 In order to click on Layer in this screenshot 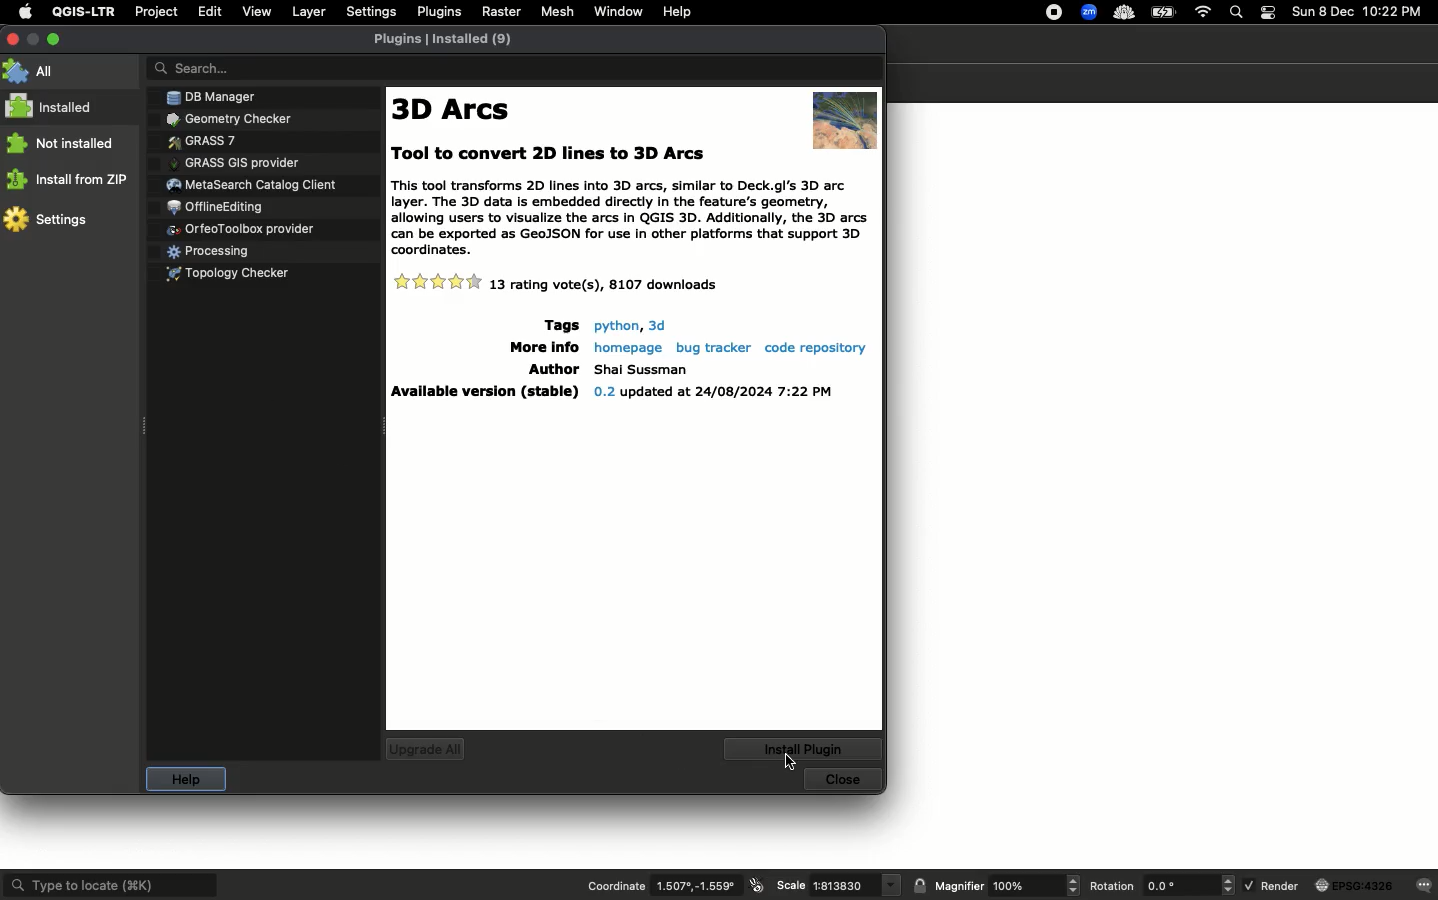, I will do `click(306, 12)`.